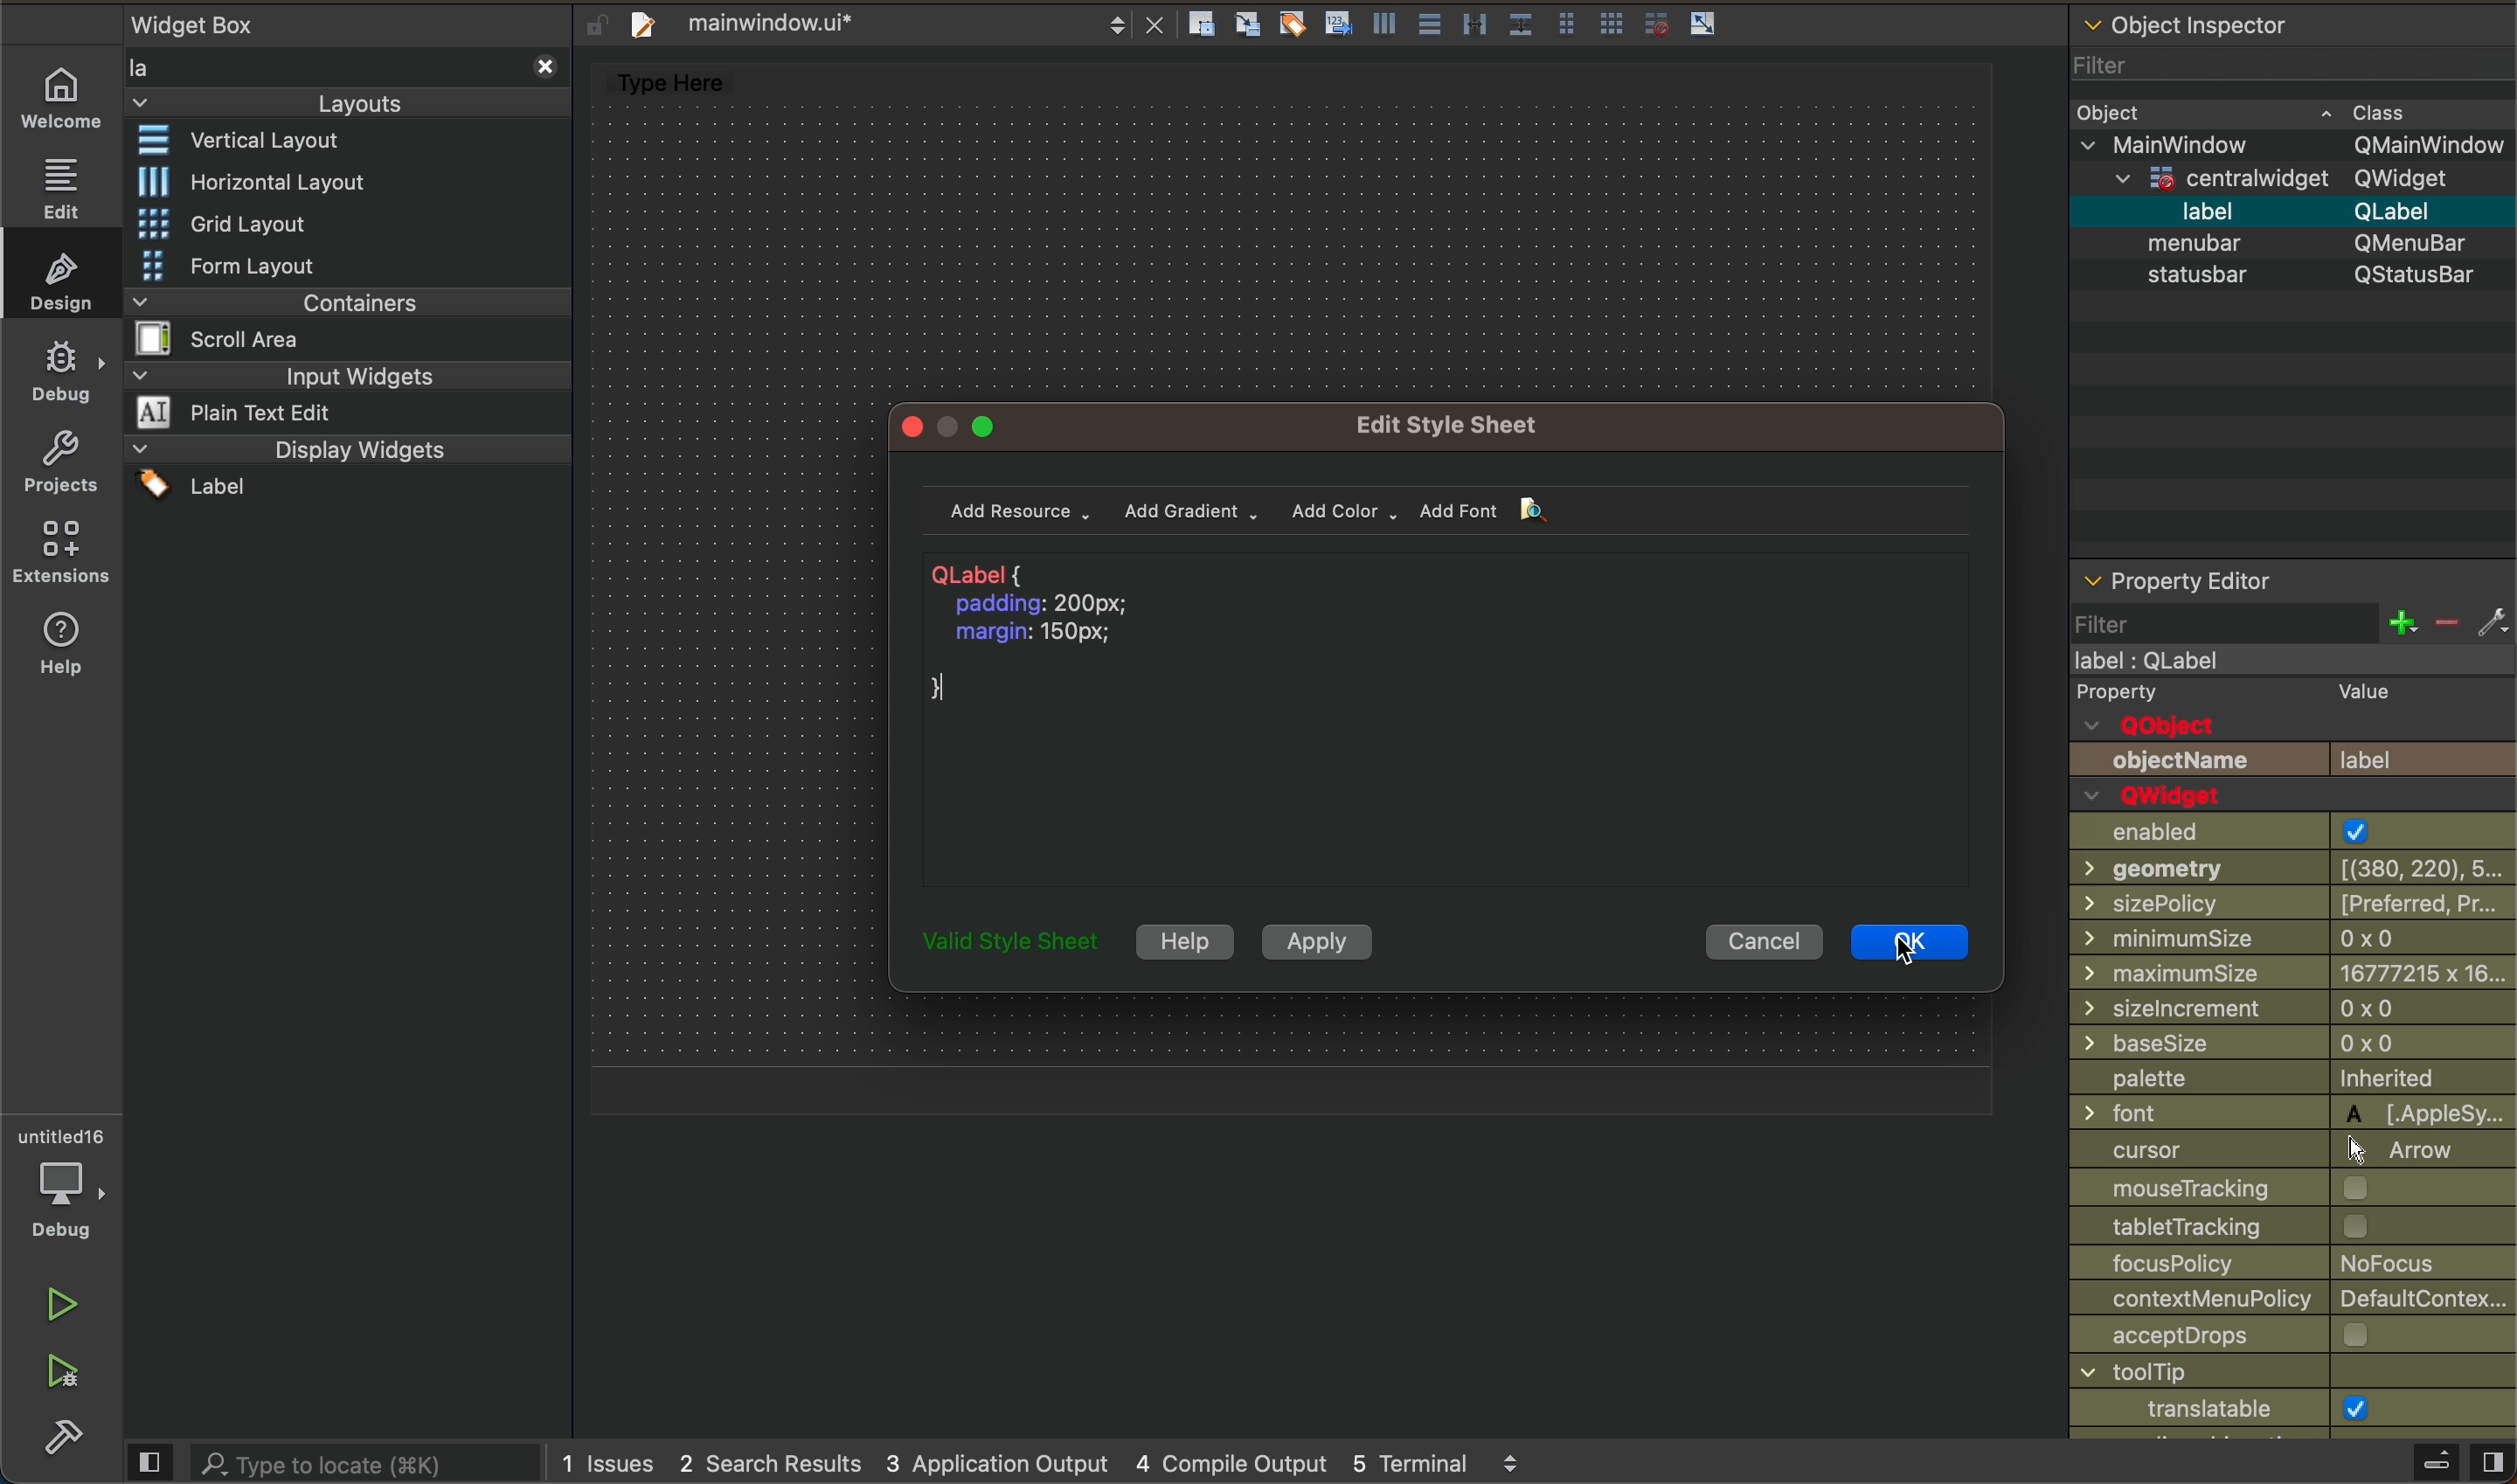 This screenshot has height=1484, width=2517. What do you see at coordinates (2292, 605) in the screenshot?
I see `property editor` at bounding box center [2292, 605].